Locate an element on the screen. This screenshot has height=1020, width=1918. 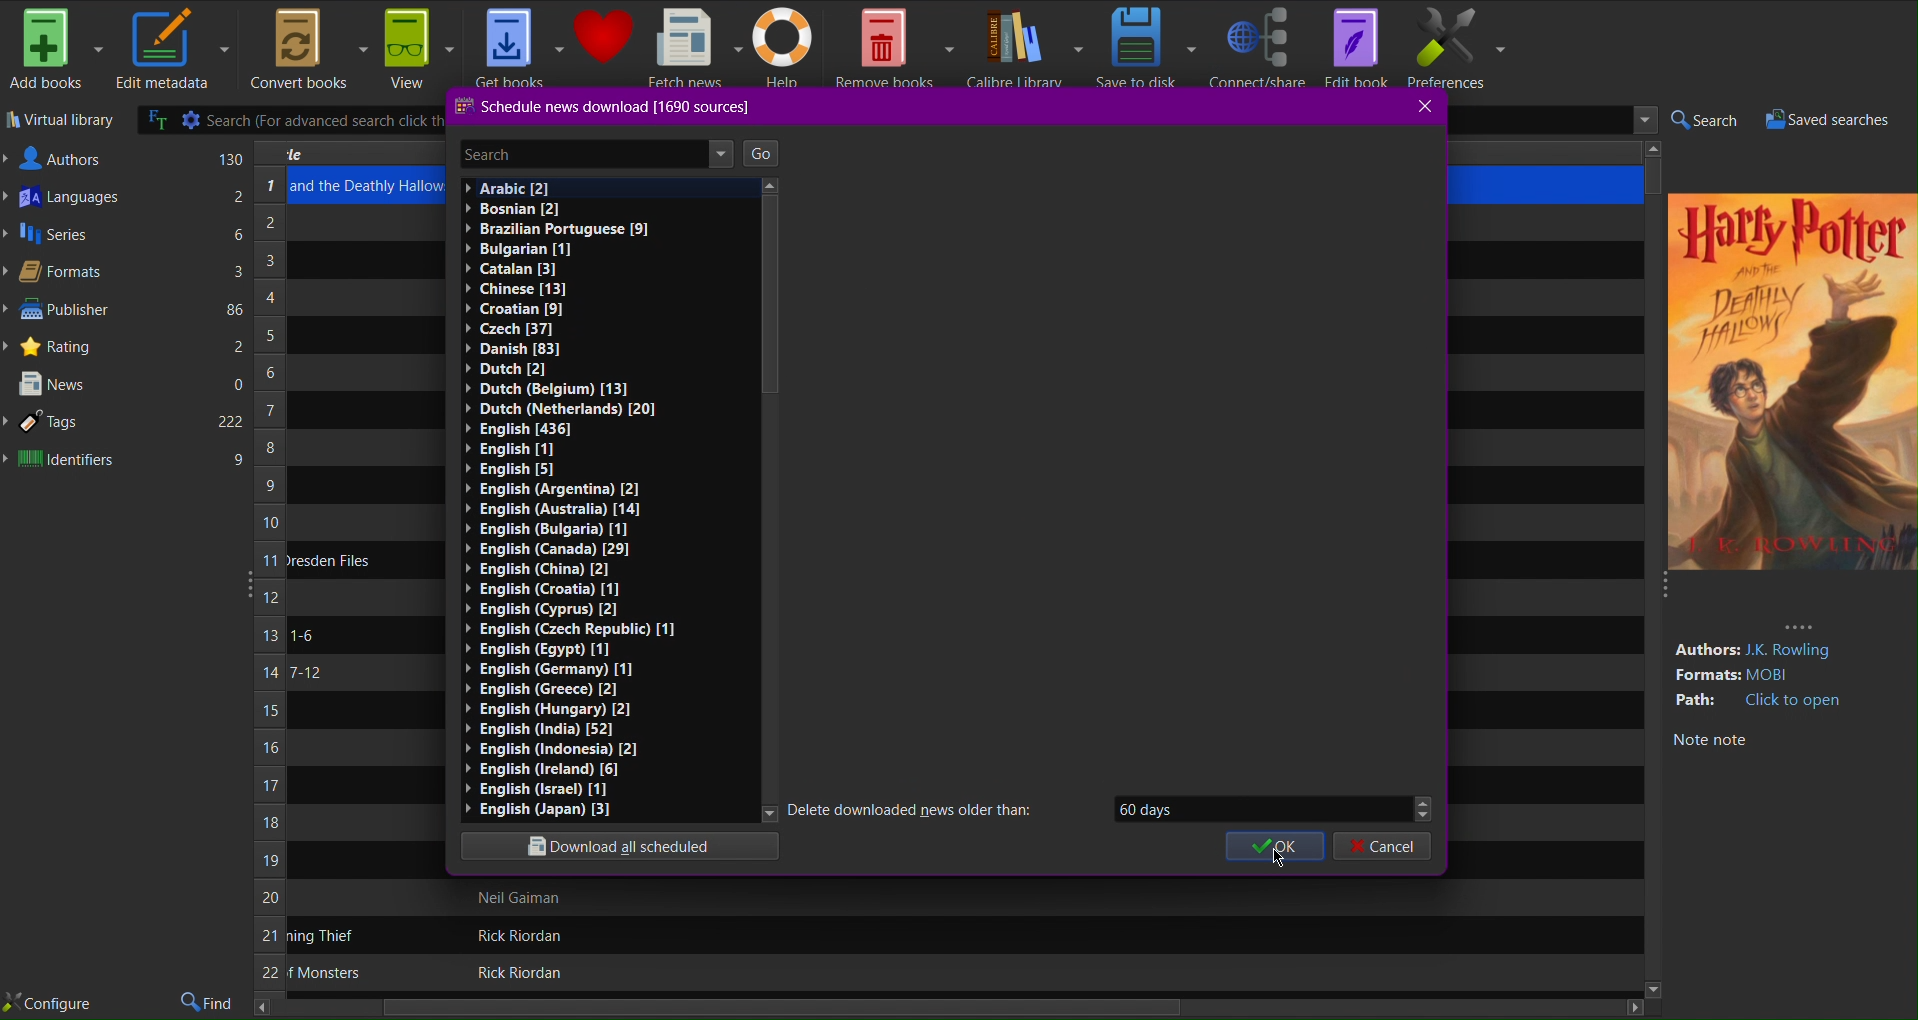
Entery number is located at coordinates (269, 582).